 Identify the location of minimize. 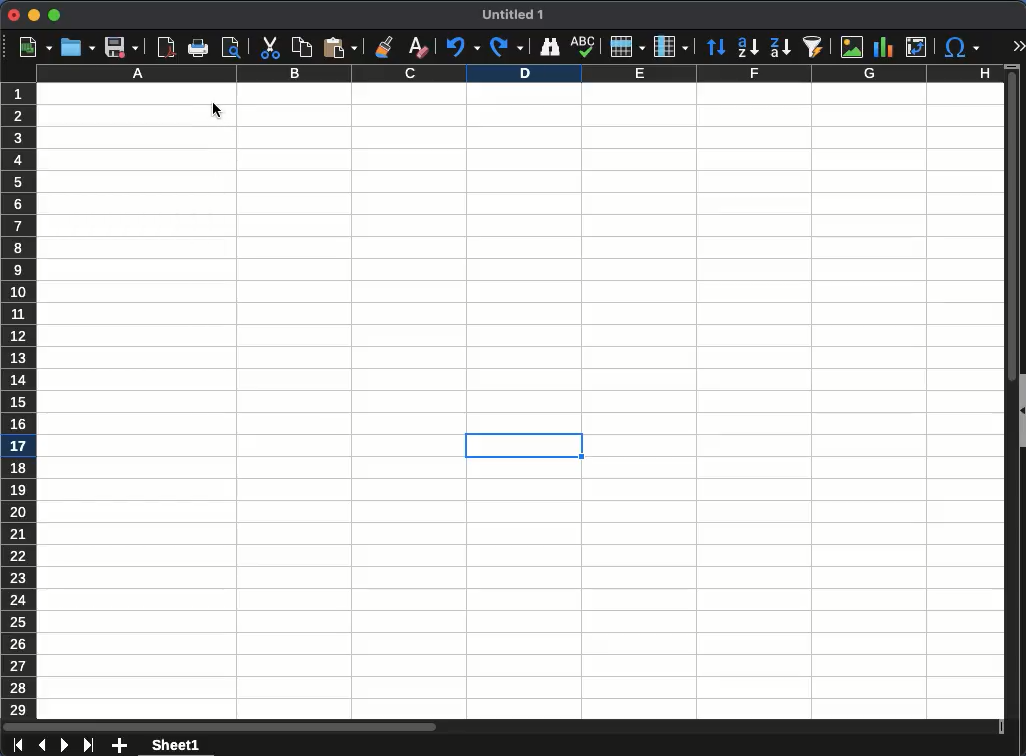
(34, 15).